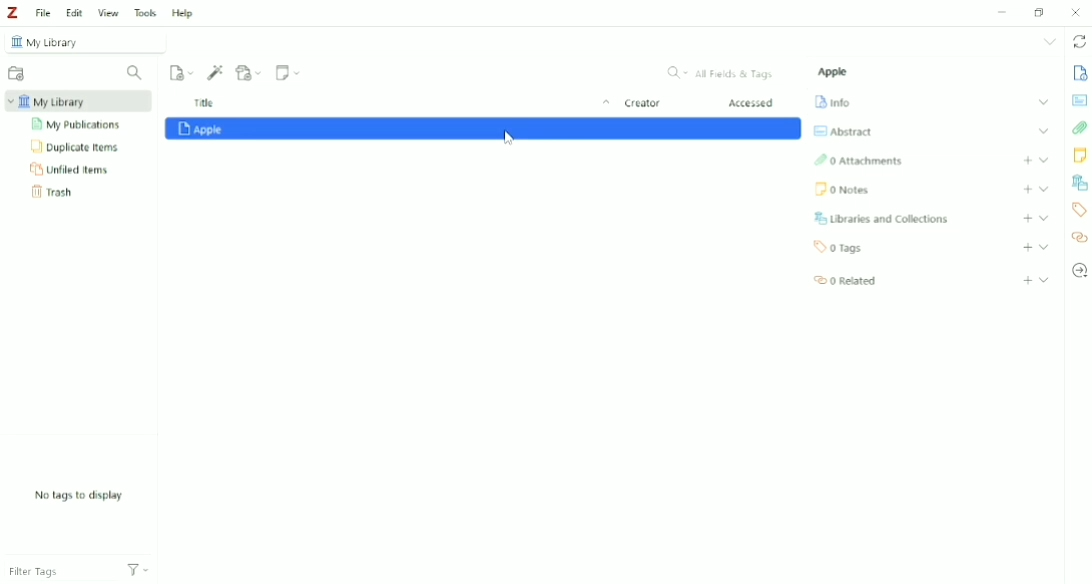  Describe the element at coordinates (1044, 188) in the screenshot. I see `Expand section` at that location.